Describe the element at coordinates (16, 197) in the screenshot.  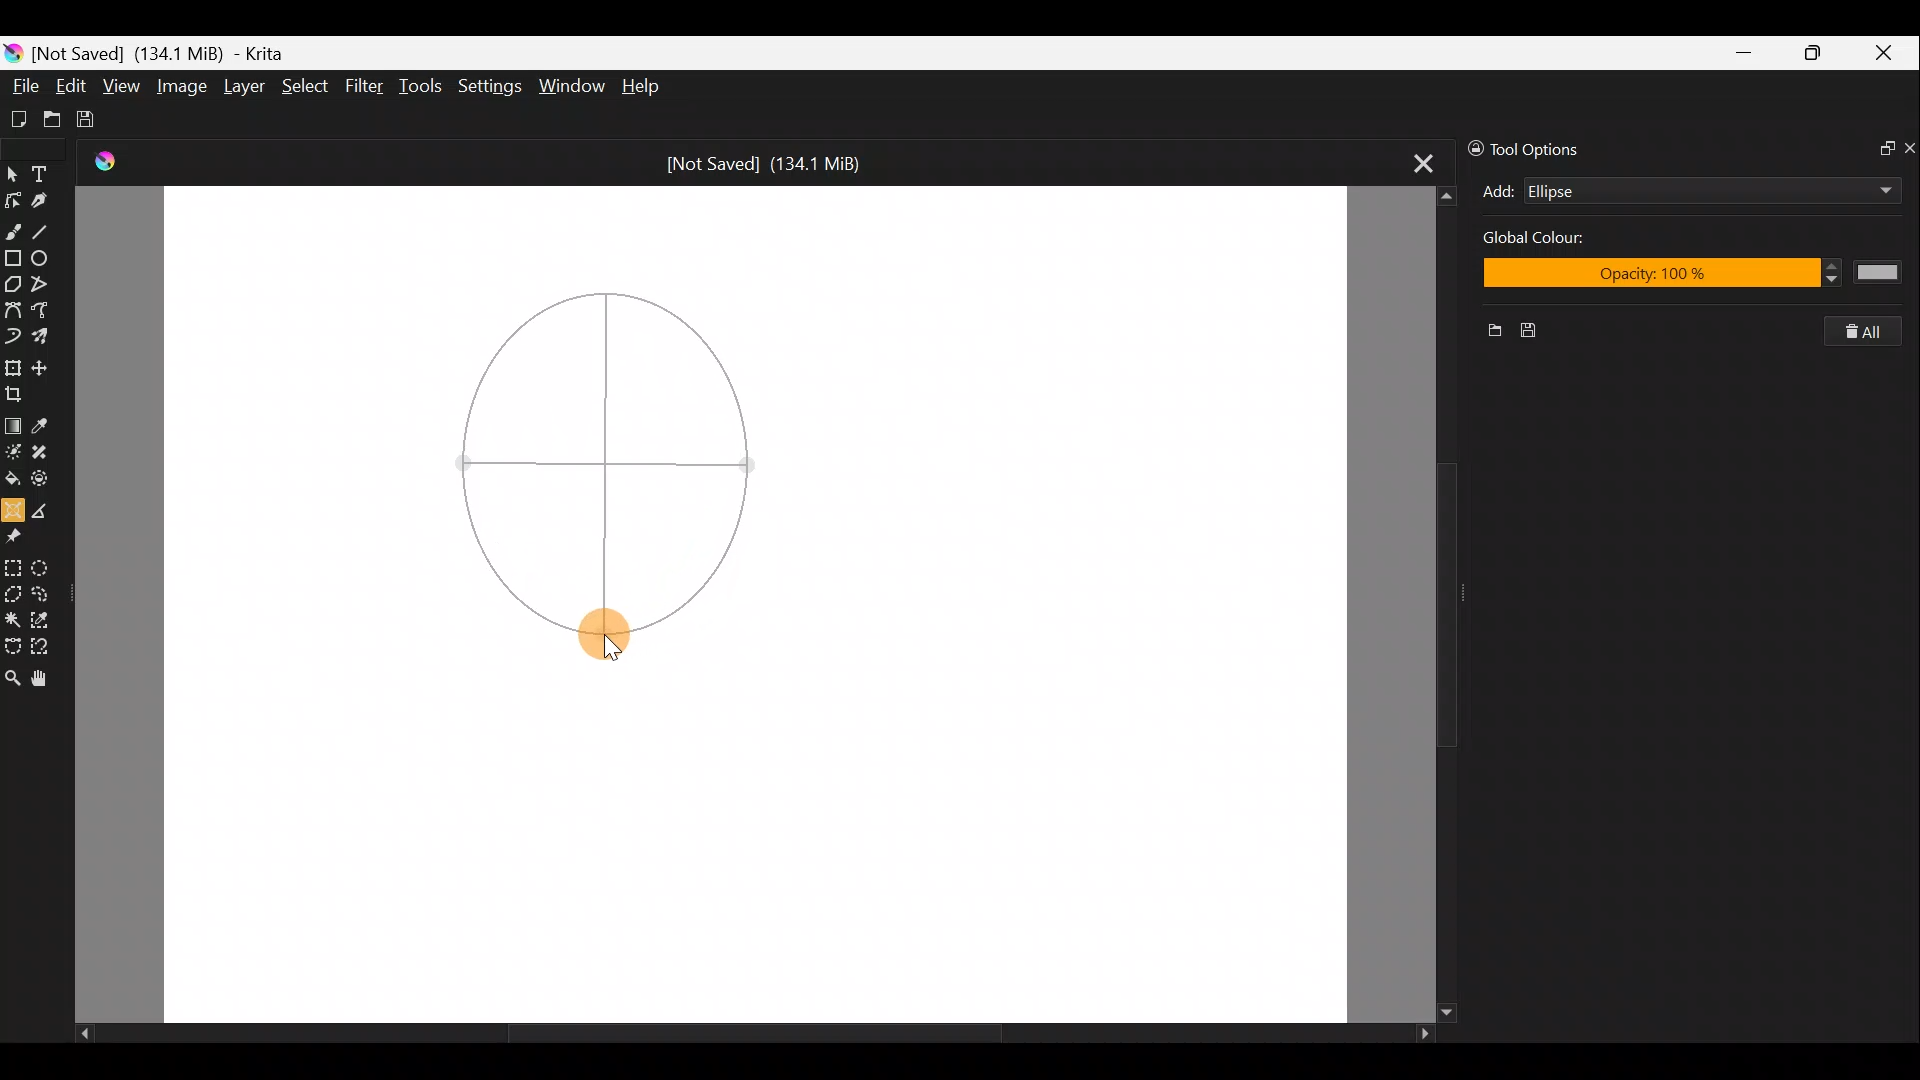
I see `Edit shapes tool` at that location.